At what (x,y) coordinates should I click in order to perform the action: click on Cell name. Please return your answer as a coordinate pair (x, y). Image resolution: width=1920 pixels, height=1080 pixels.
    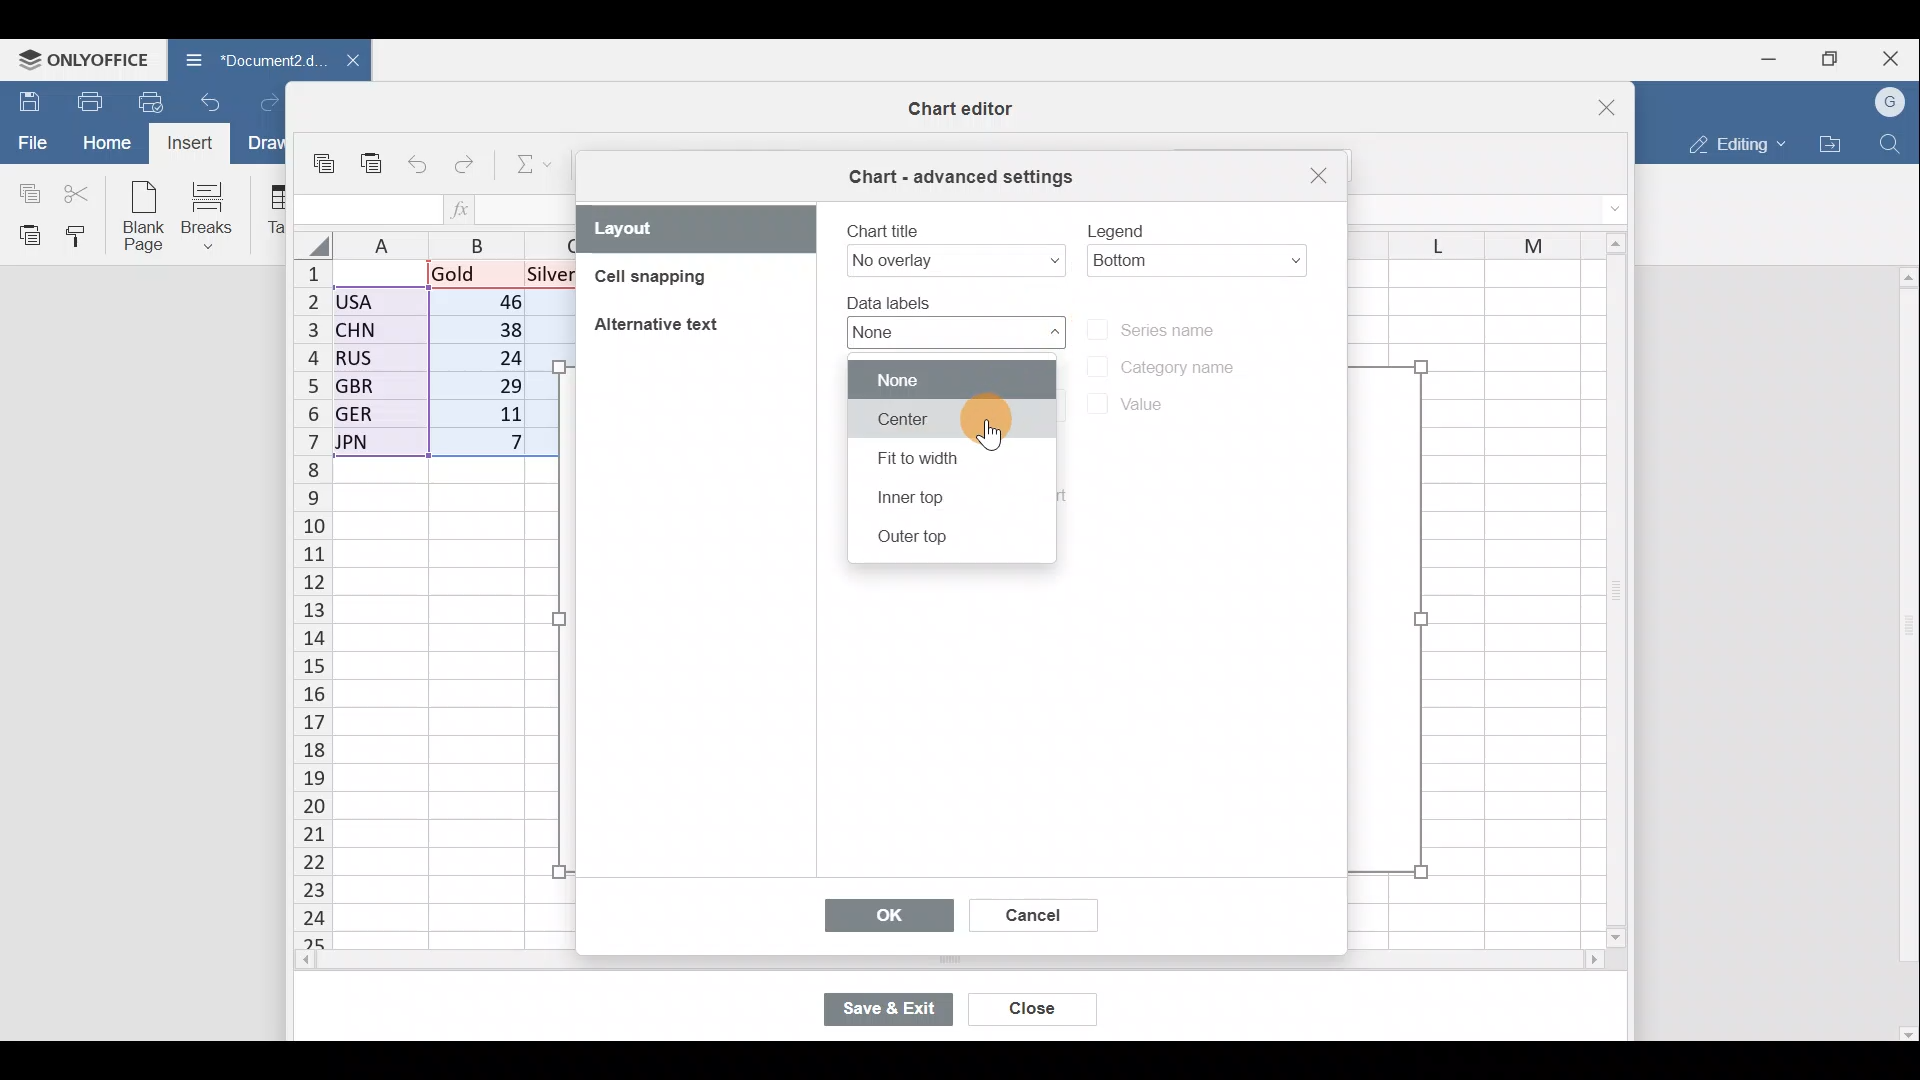
    Looking at the image, I should click on (365, 210).